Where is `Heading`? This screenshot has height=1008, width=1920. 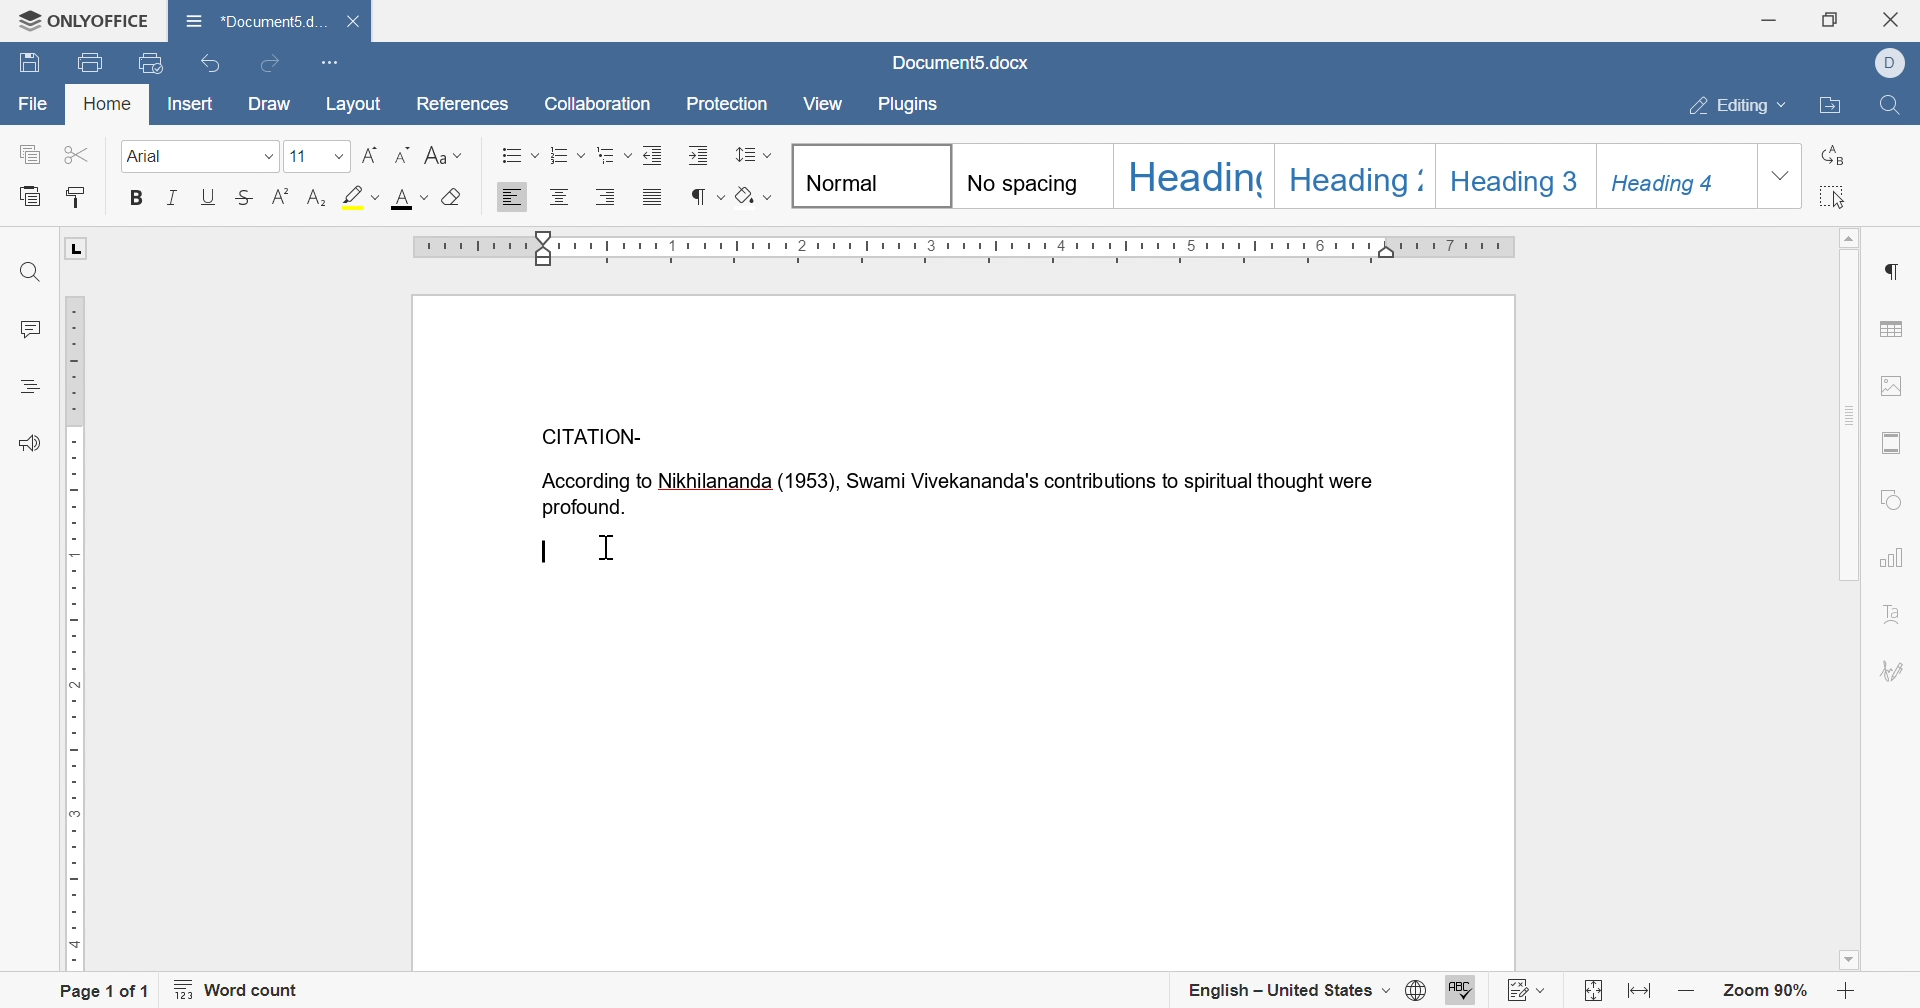
Heading is located at coordinates (1199, 176).